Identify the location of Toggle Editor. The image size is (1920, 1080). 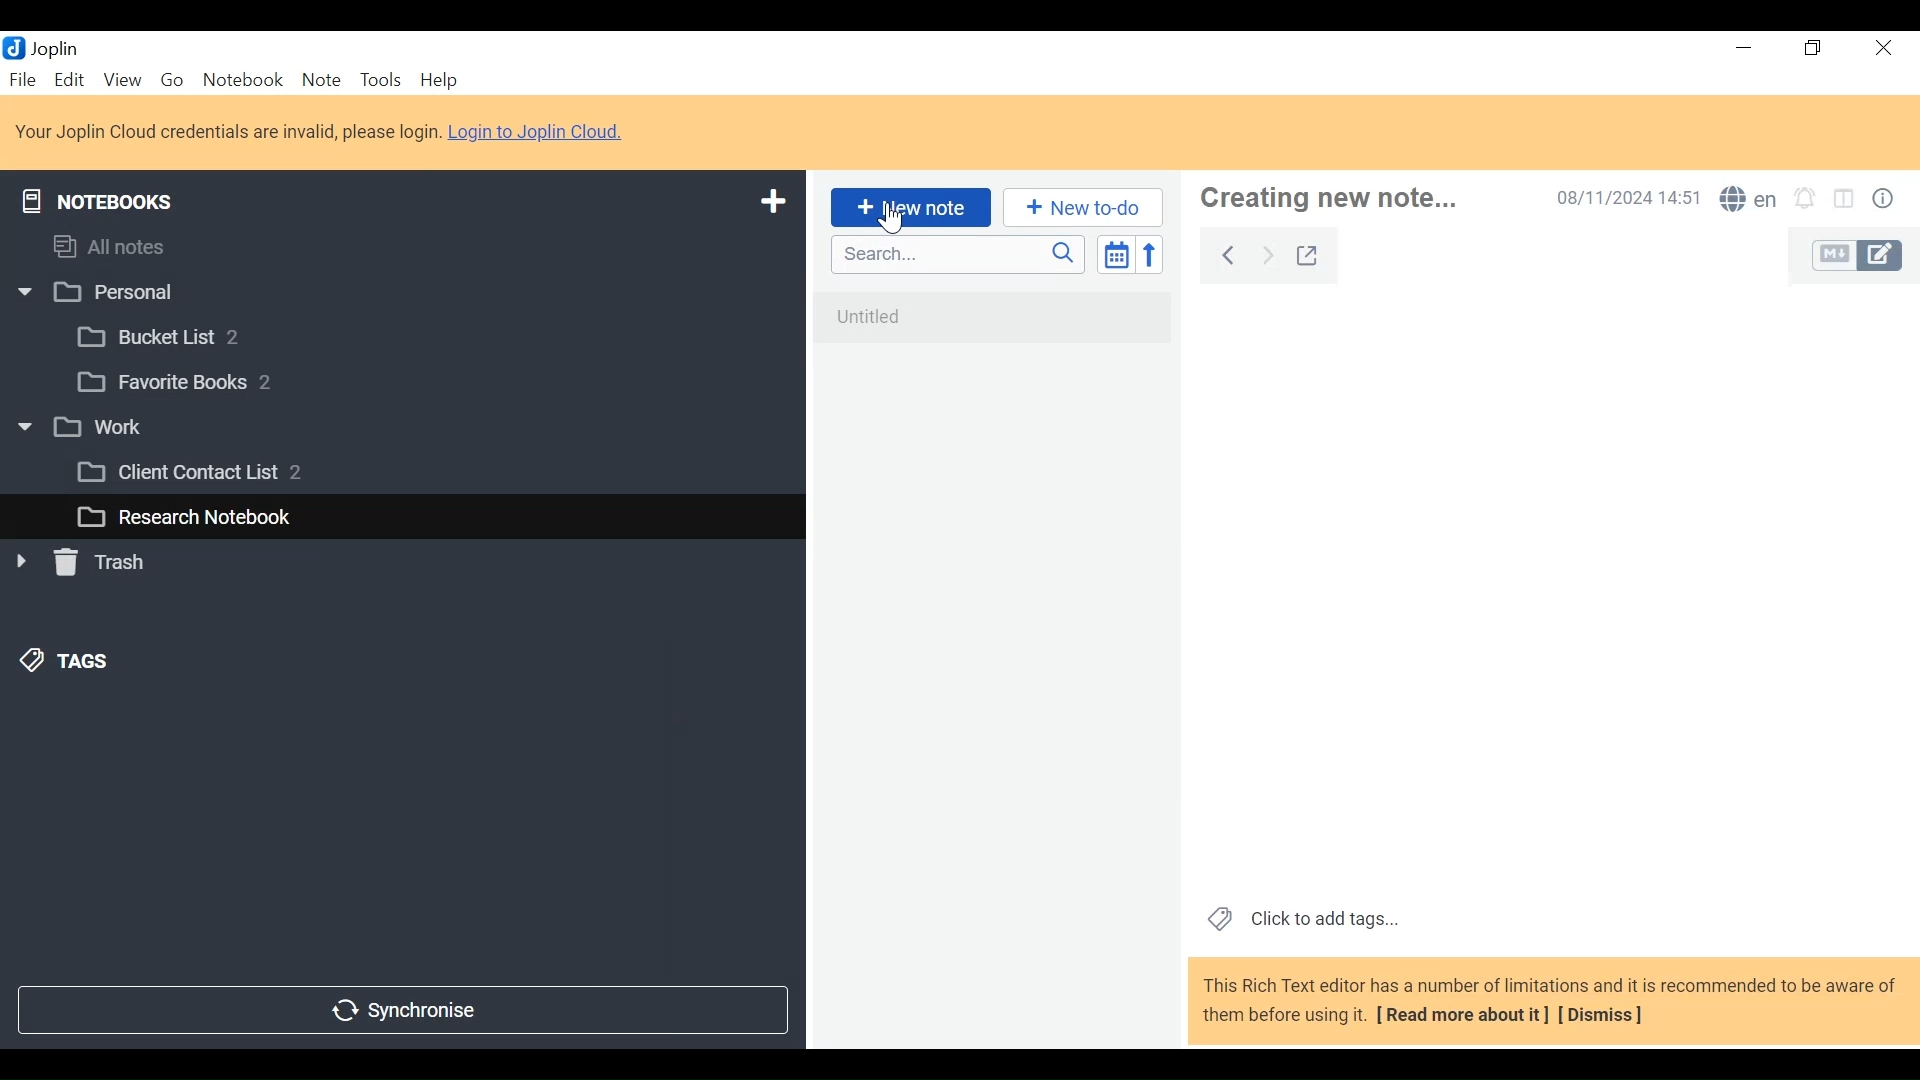
(1859, 256).